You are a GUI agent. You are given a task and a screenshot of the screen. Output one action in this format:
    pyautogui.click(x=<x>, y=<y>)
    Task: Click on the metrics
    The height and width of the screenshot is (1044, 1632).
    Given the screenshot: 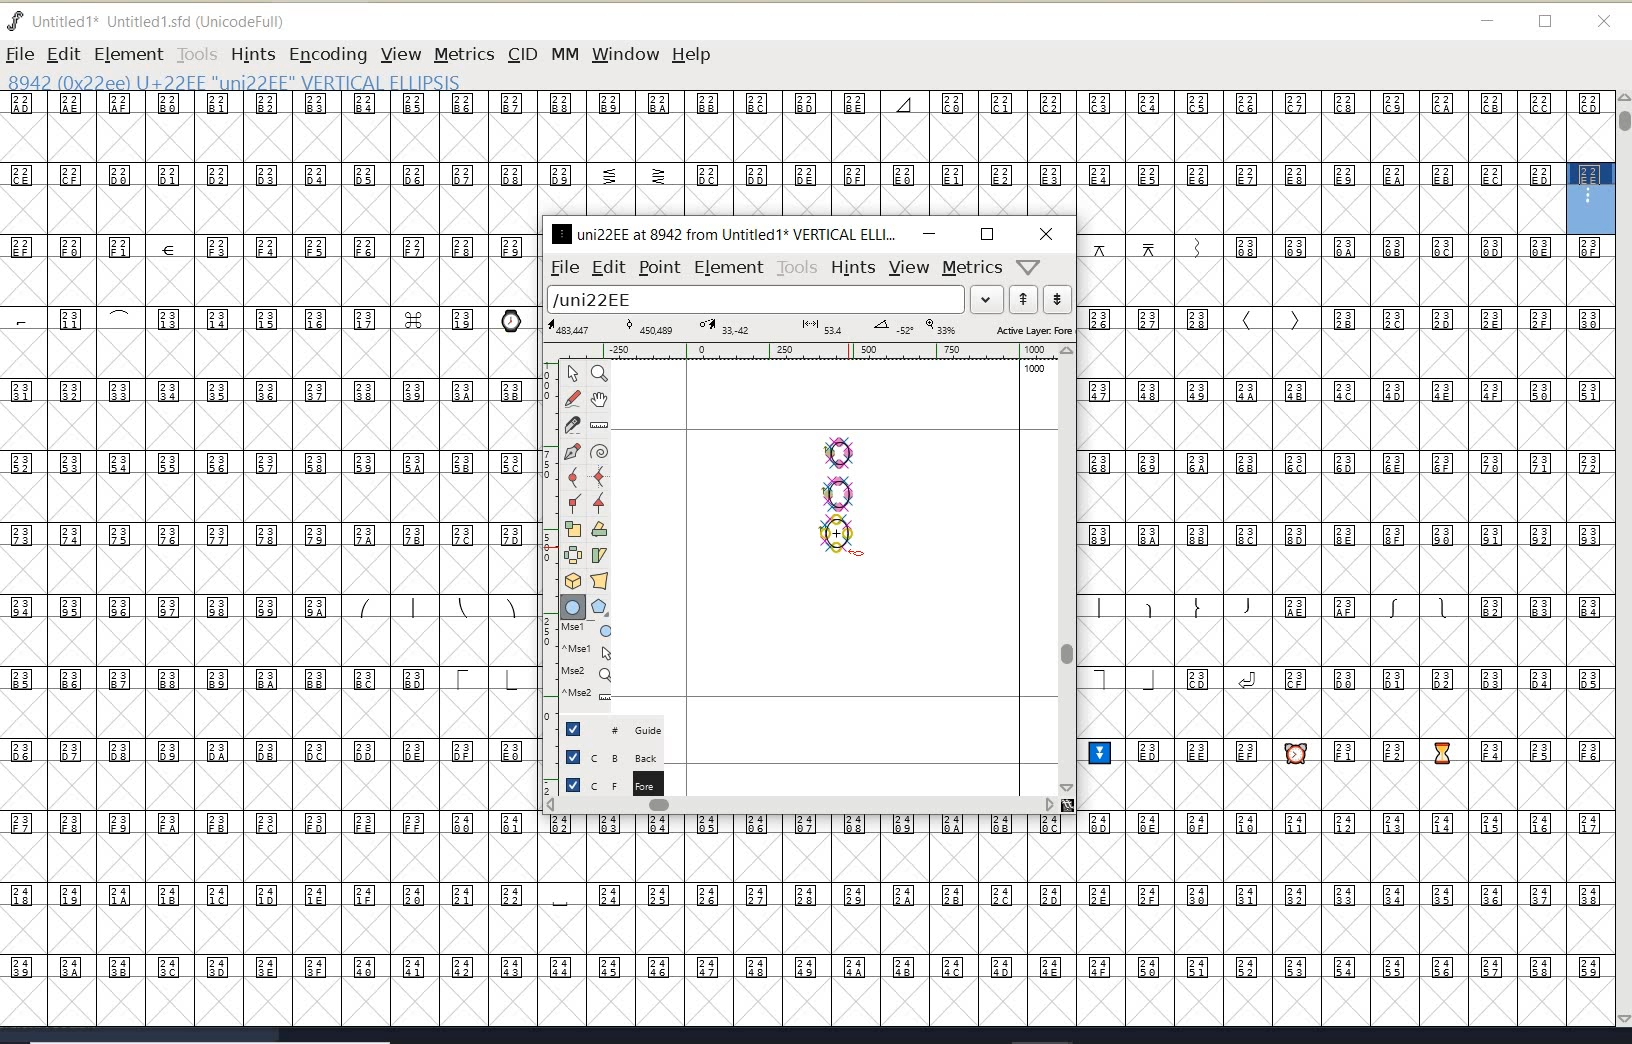 What is the action you would take?
    pyautogui.click(x=972, y=268)
    